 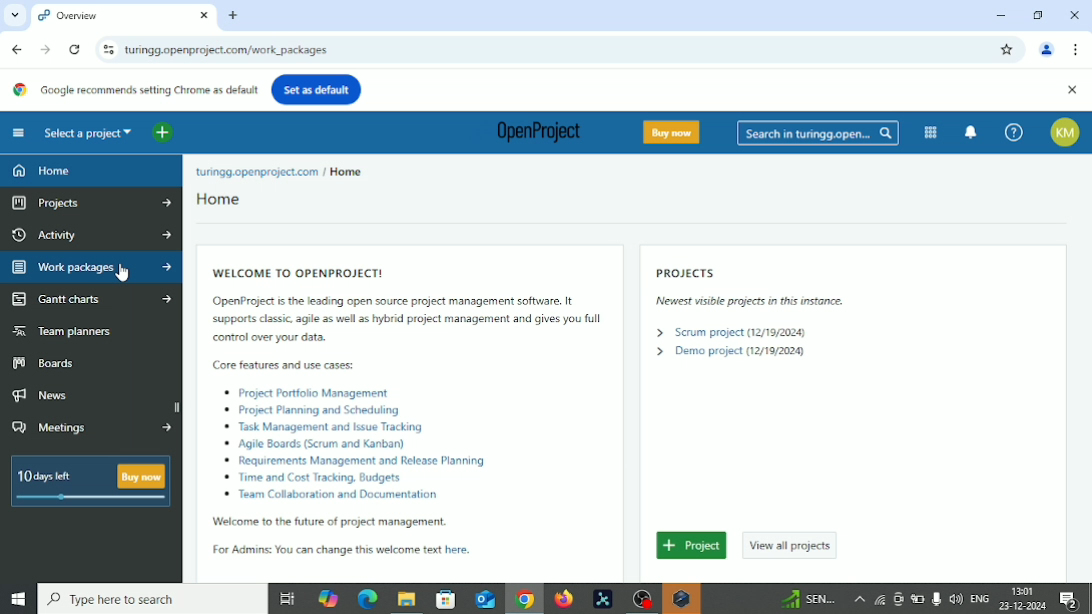 What do you see at coordinates (46, 475) in the screenshot?
I see `10 days left` at bounding box center [46, 475].